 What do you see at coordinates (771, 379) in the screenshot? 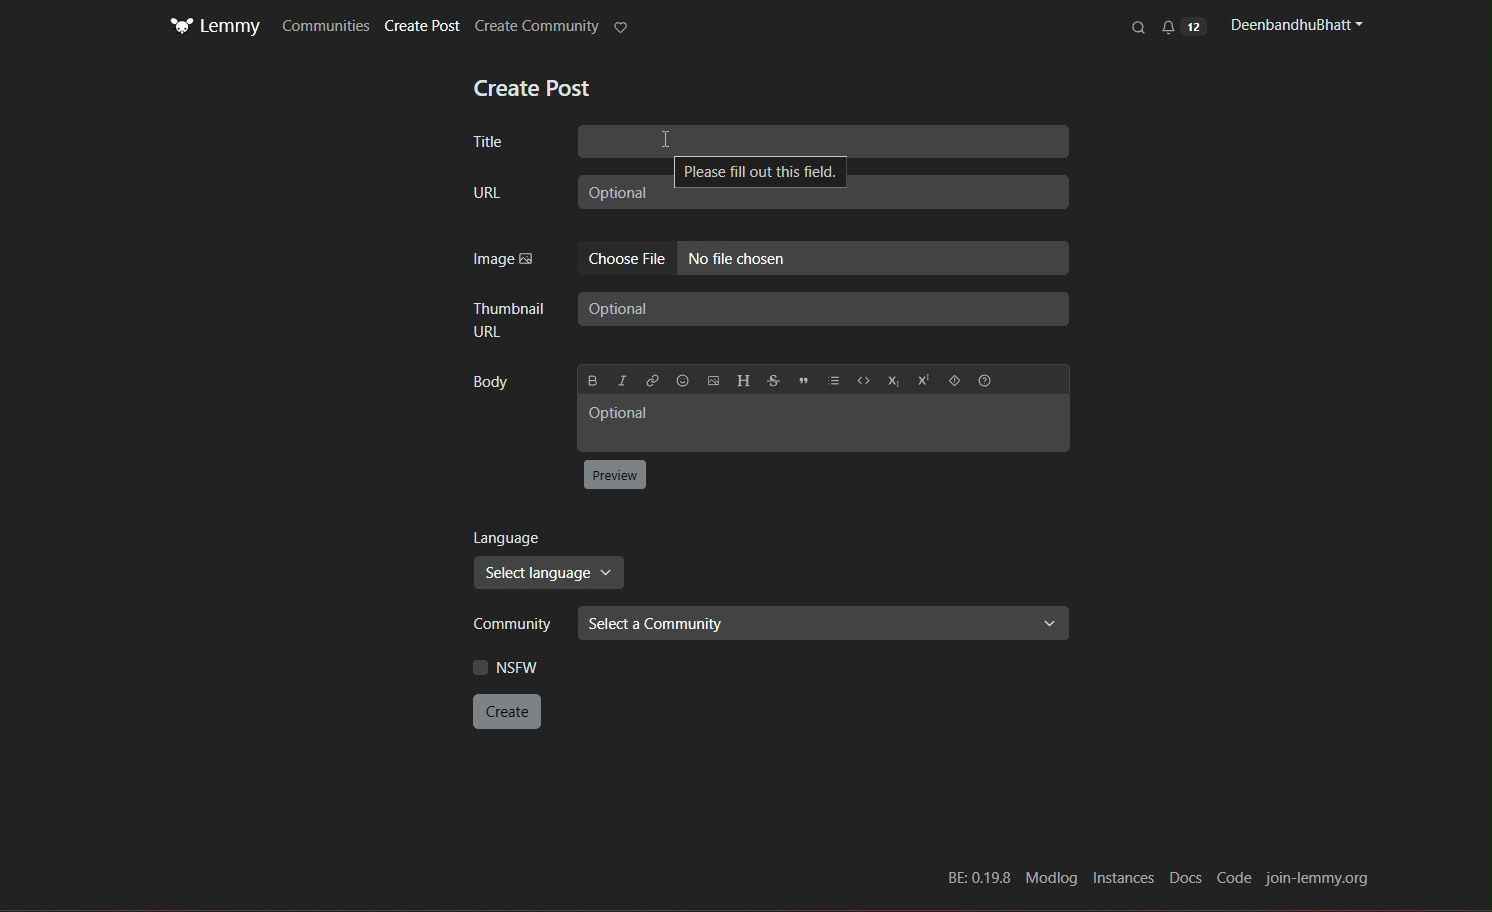
I see `Strikethrough` at bounding box center [771, 379].